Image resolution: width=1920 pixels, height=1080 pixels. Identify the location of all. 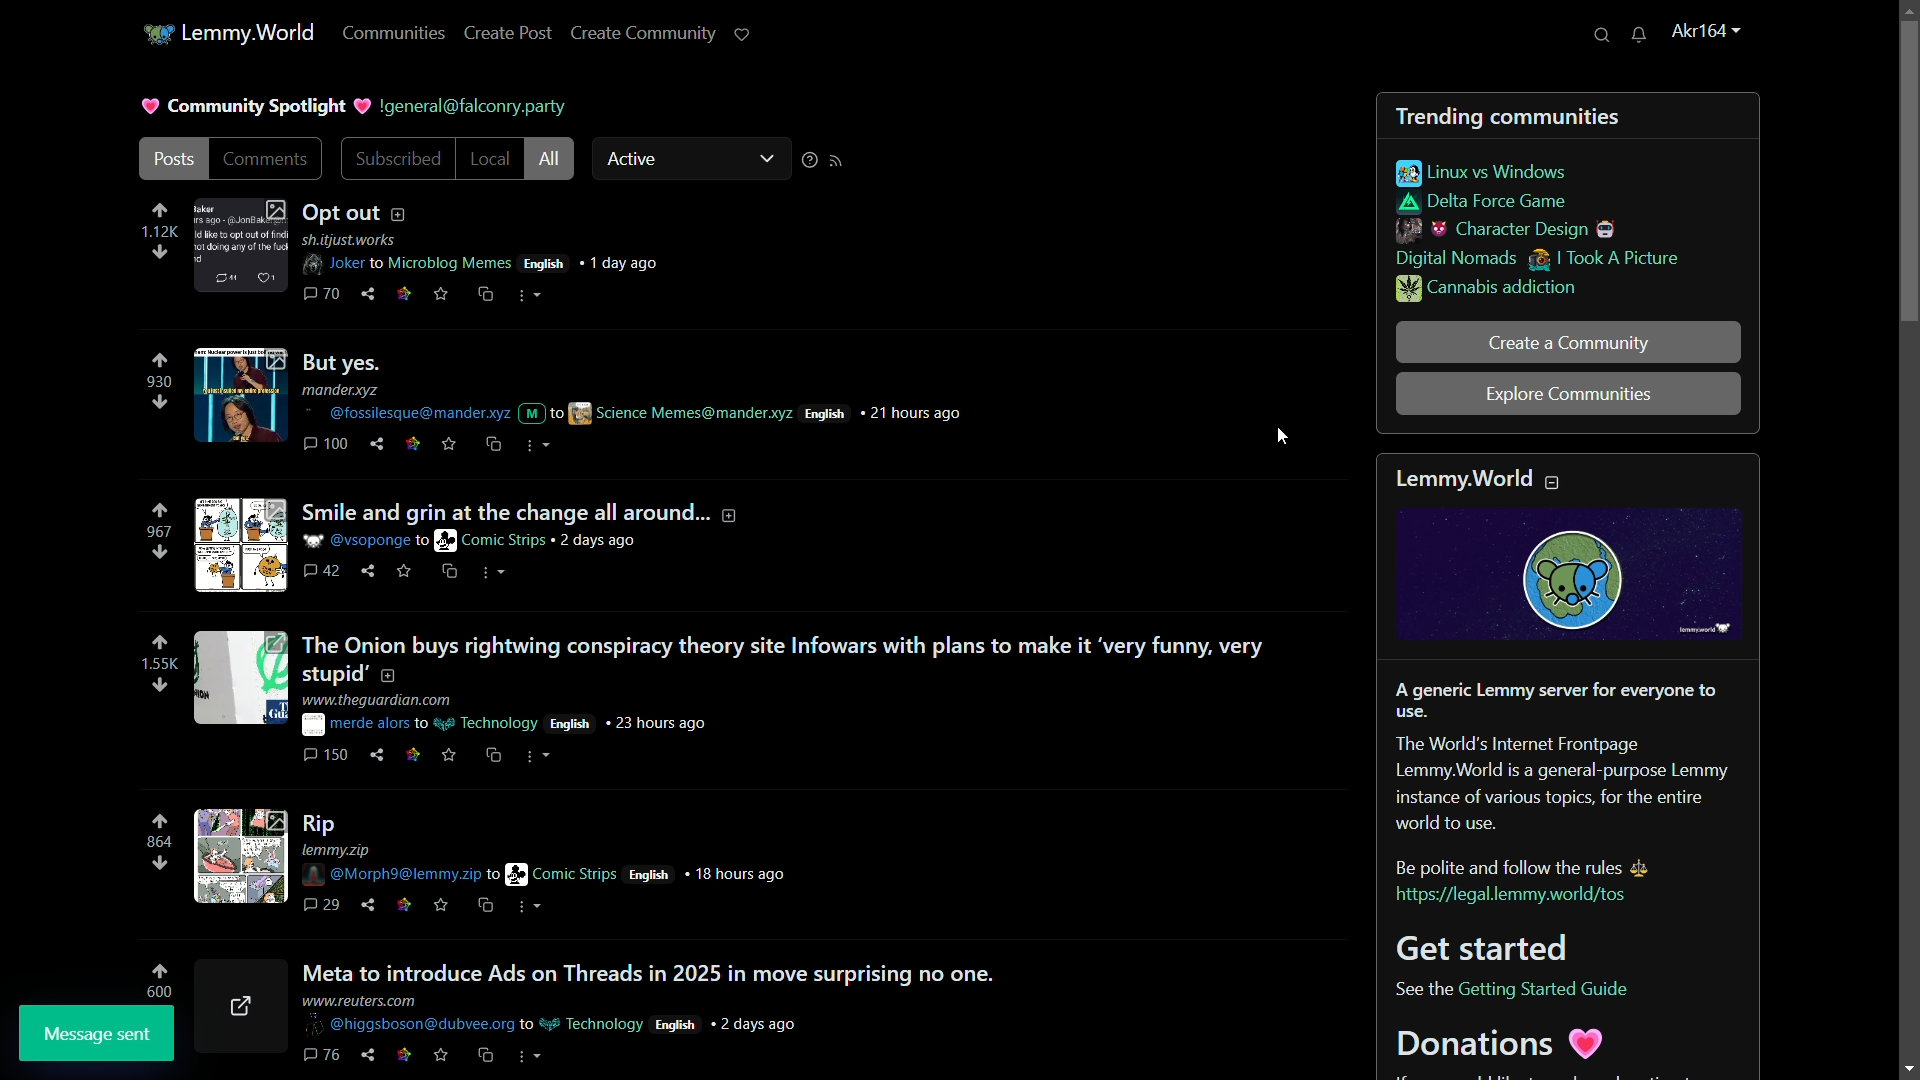
(549, 160).